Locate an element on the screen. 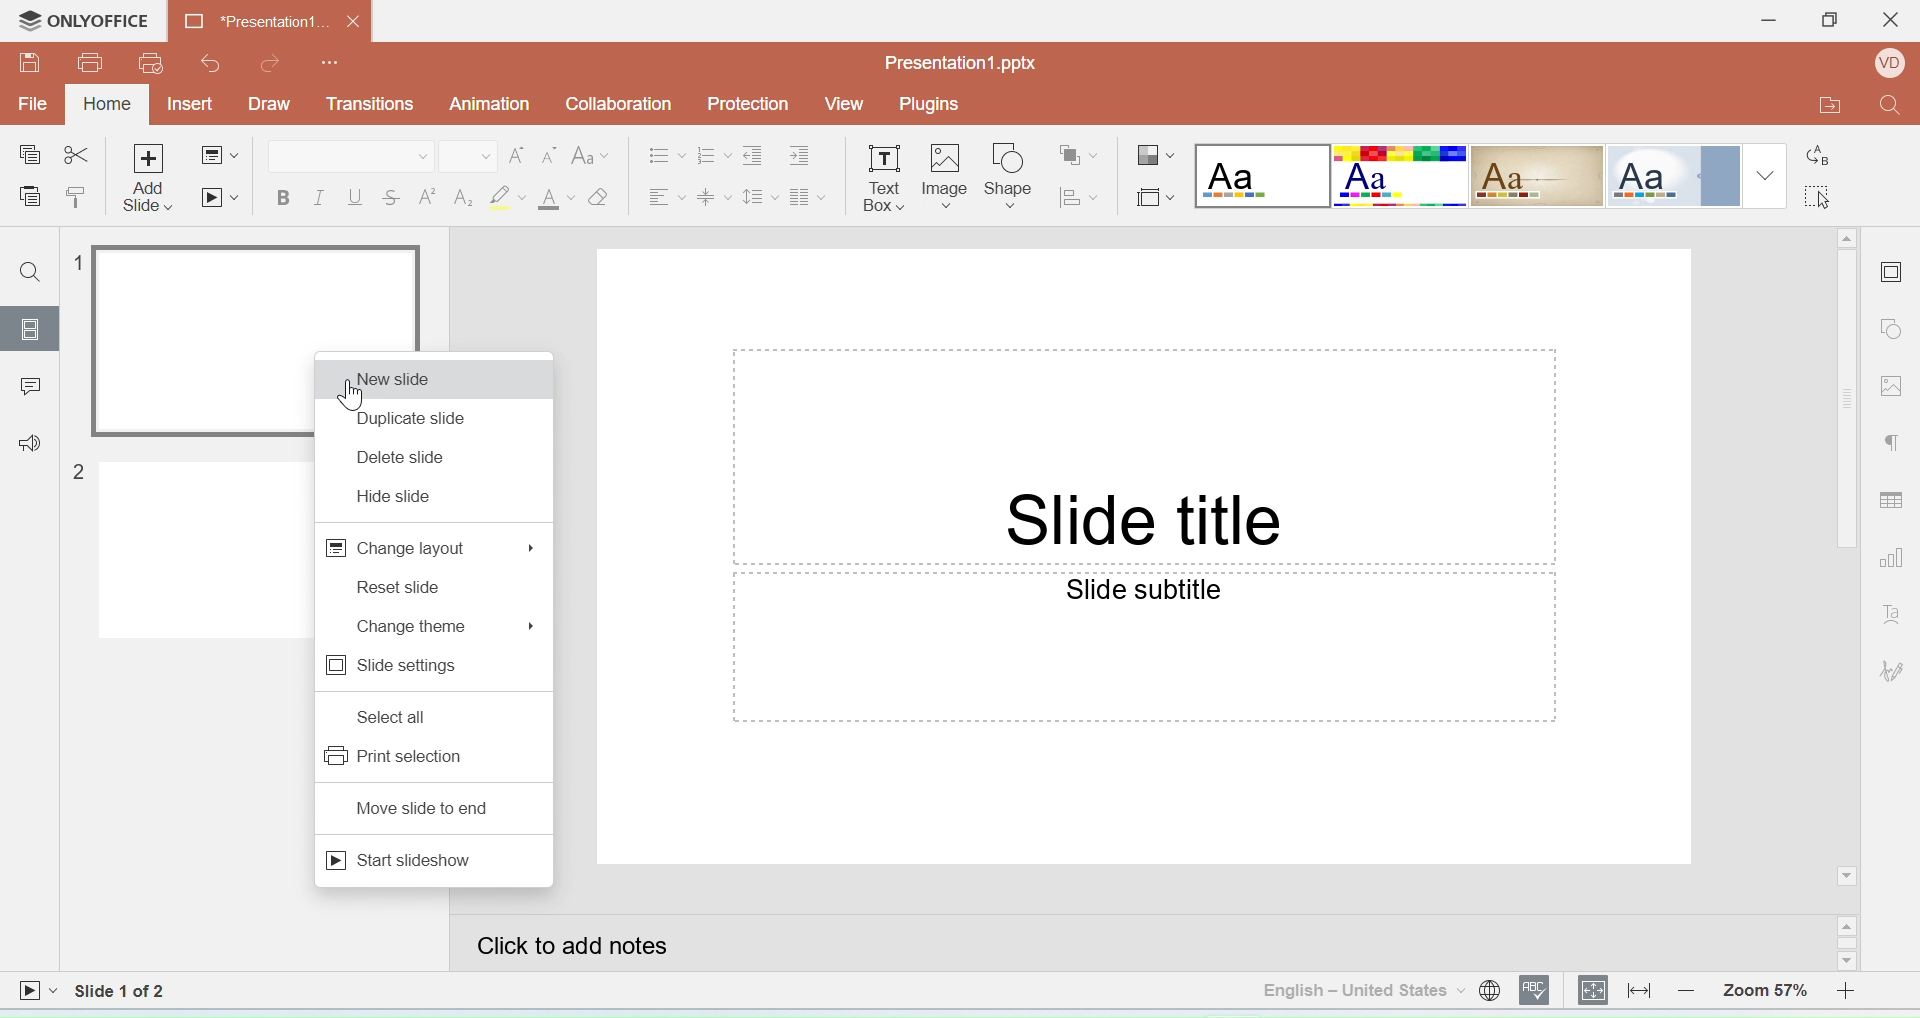 This screenshot has width=1920, height=1018. Chart settings is located at coordinates (1897, 560).